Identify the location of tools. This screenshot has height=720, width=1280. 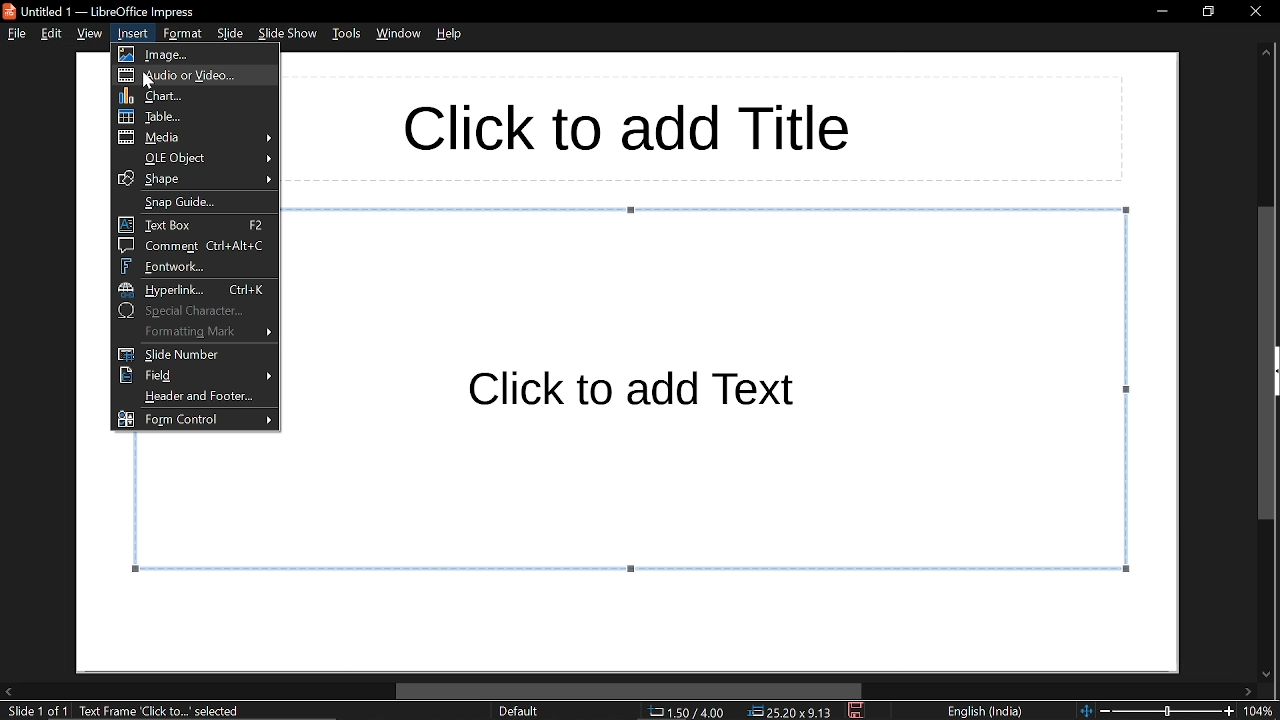
(348, 34).